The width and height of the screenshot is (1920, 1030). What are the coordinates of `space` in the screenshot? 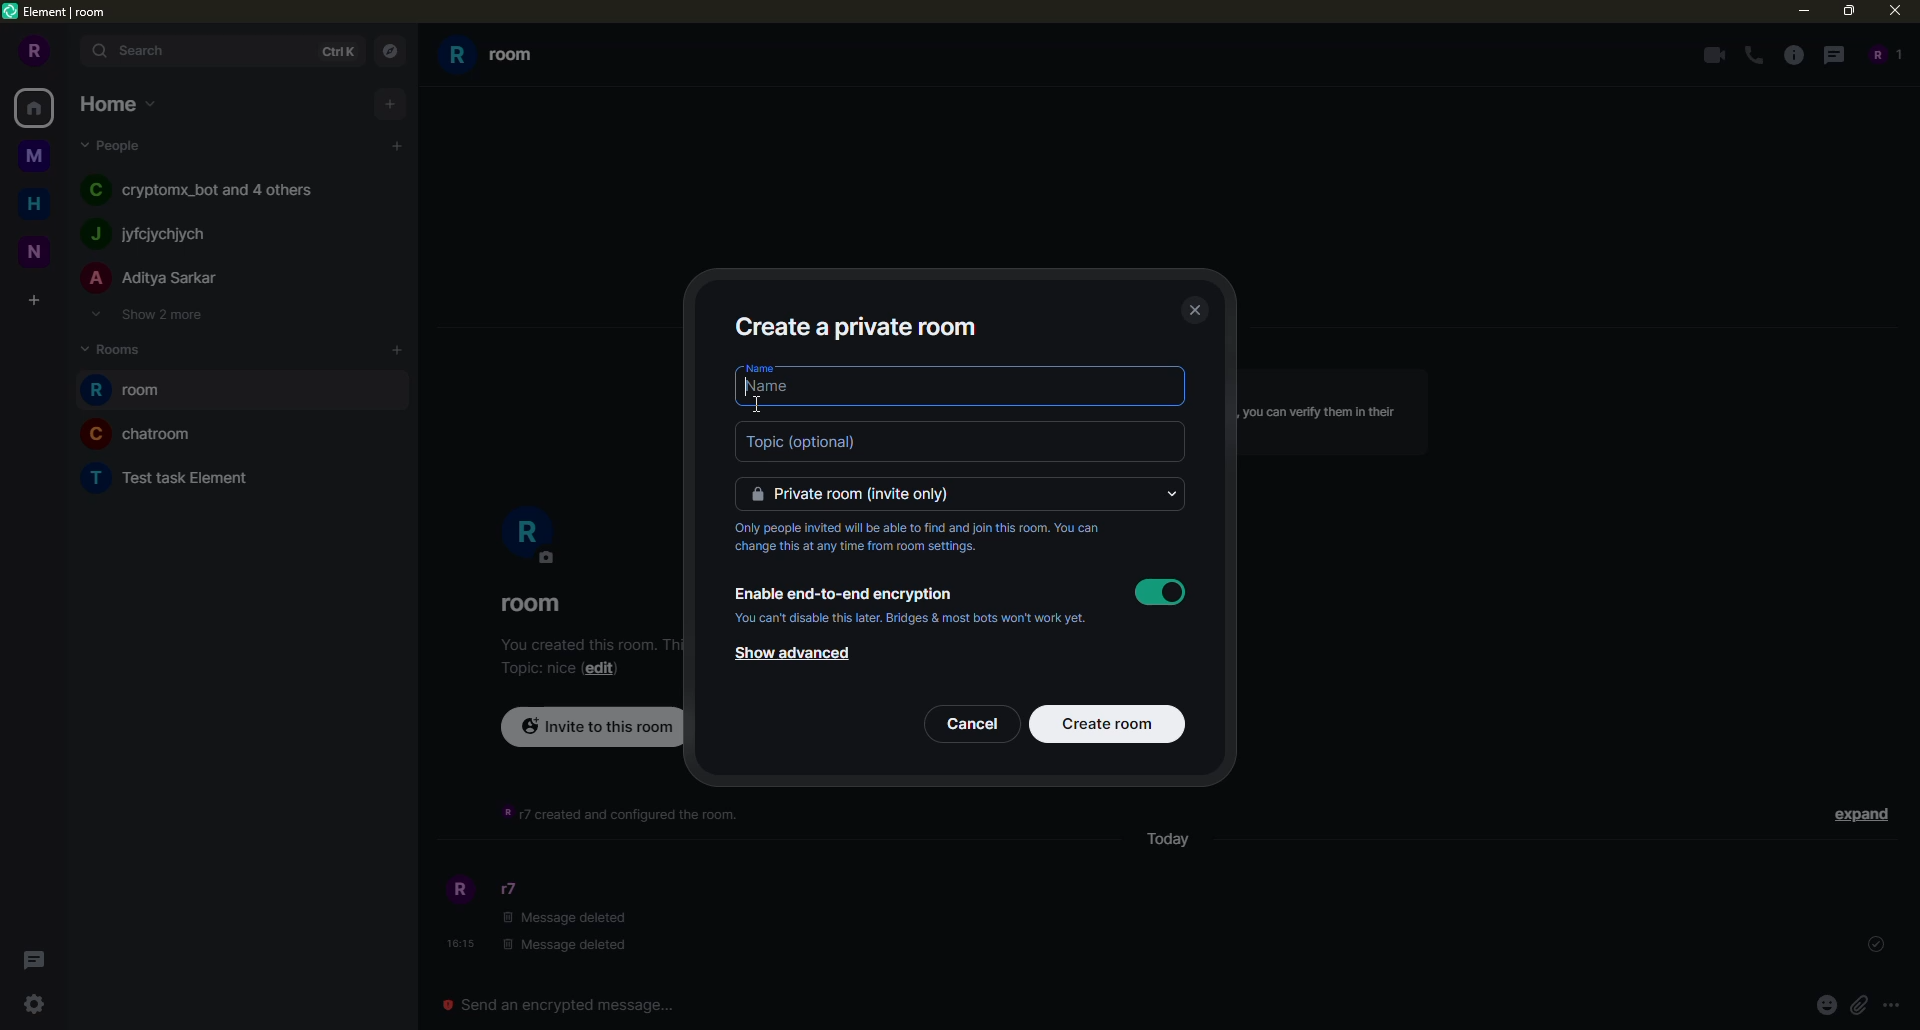 It's located at (37, 250).